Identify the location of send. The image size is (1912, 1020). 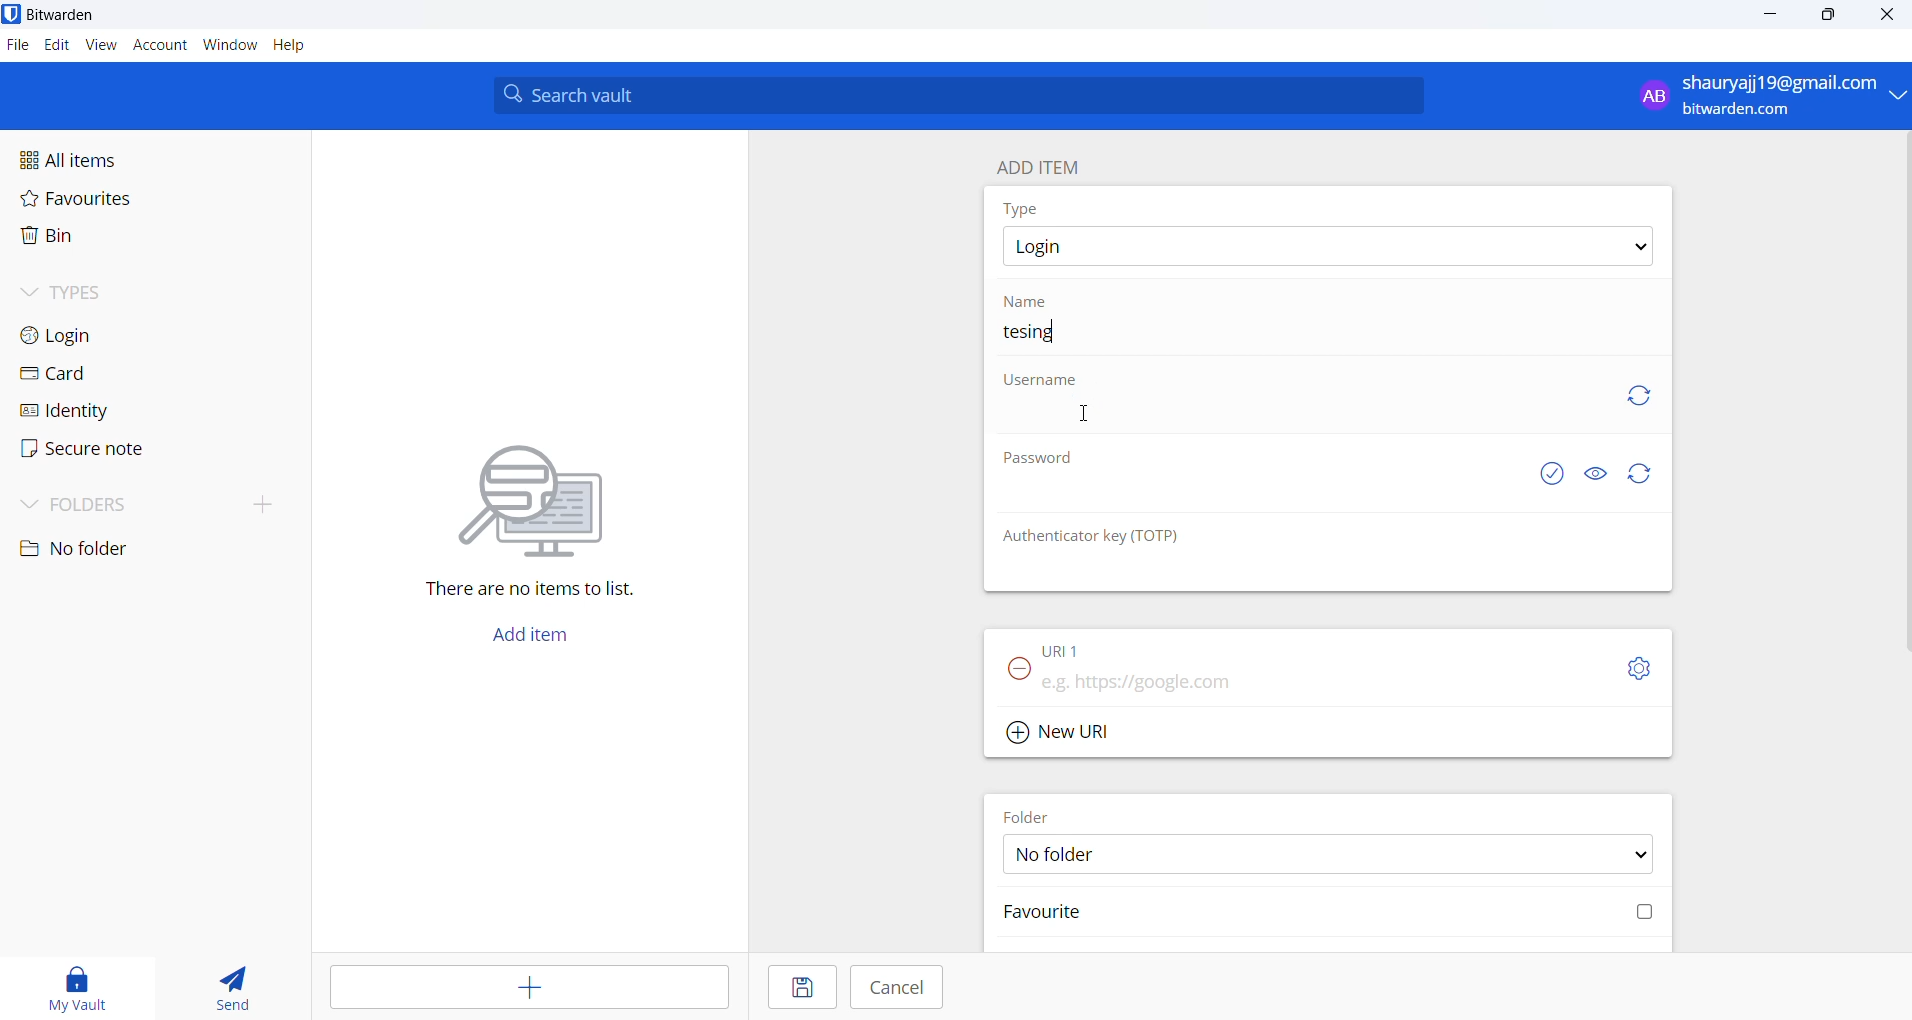
(223, 982).